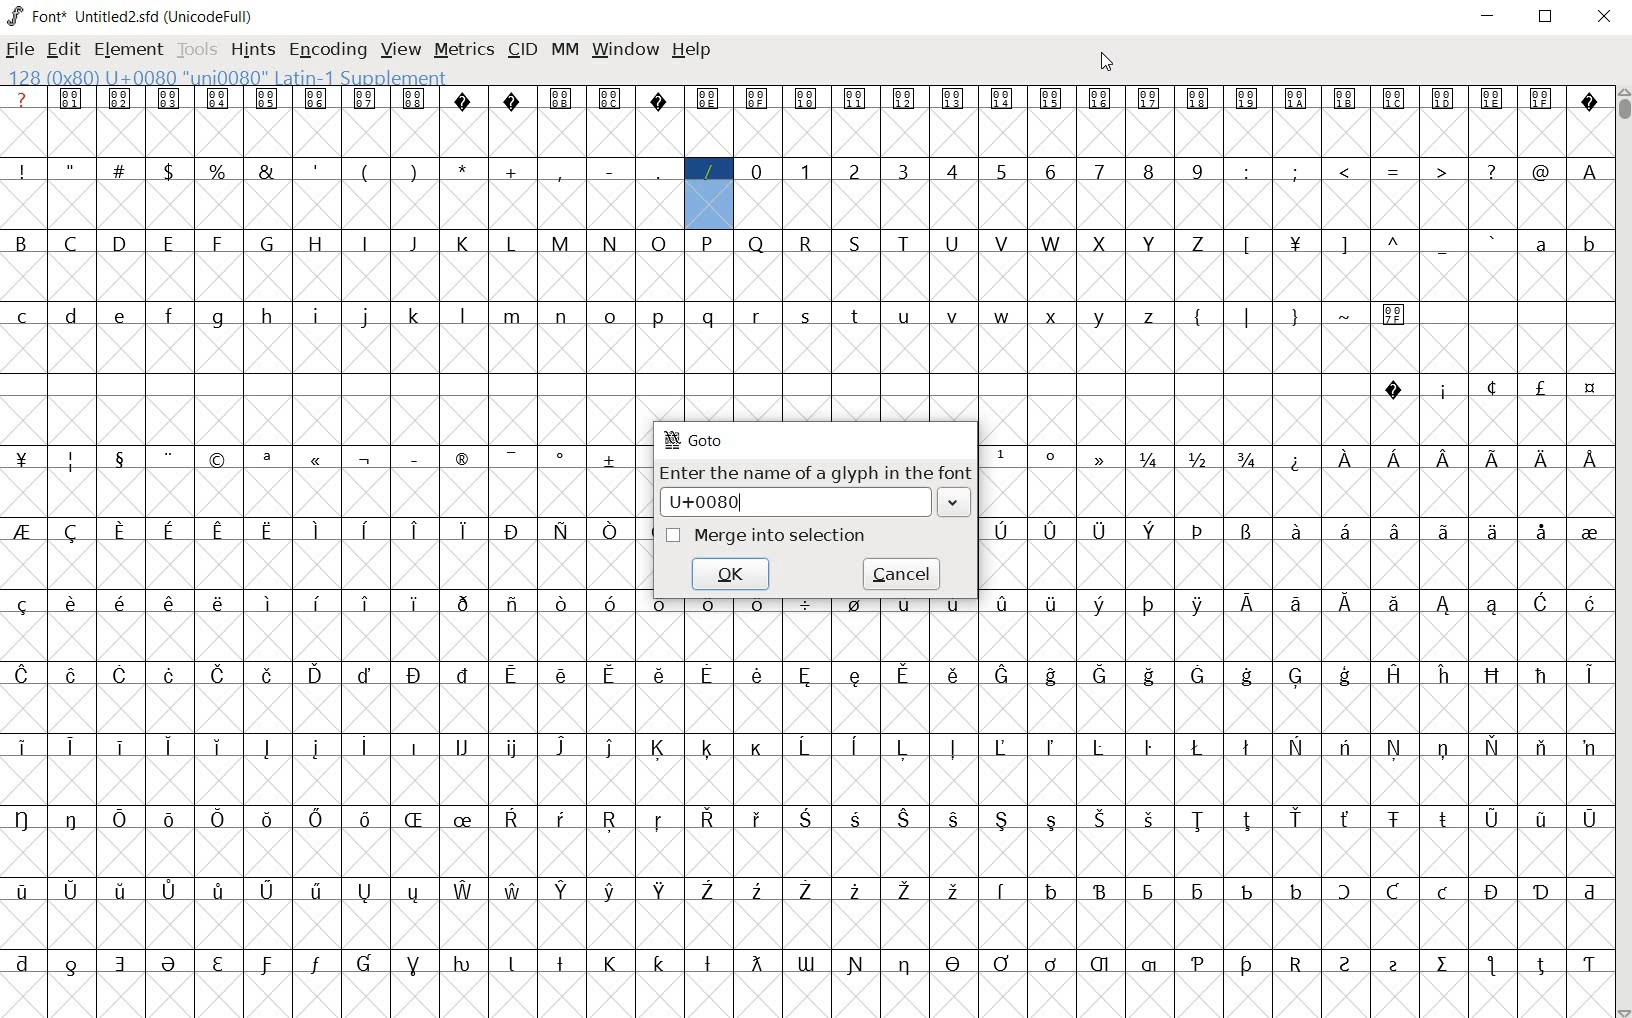  Describe the element at coordinates (561, 99) in the screenshot. I see `glyph` at that location.